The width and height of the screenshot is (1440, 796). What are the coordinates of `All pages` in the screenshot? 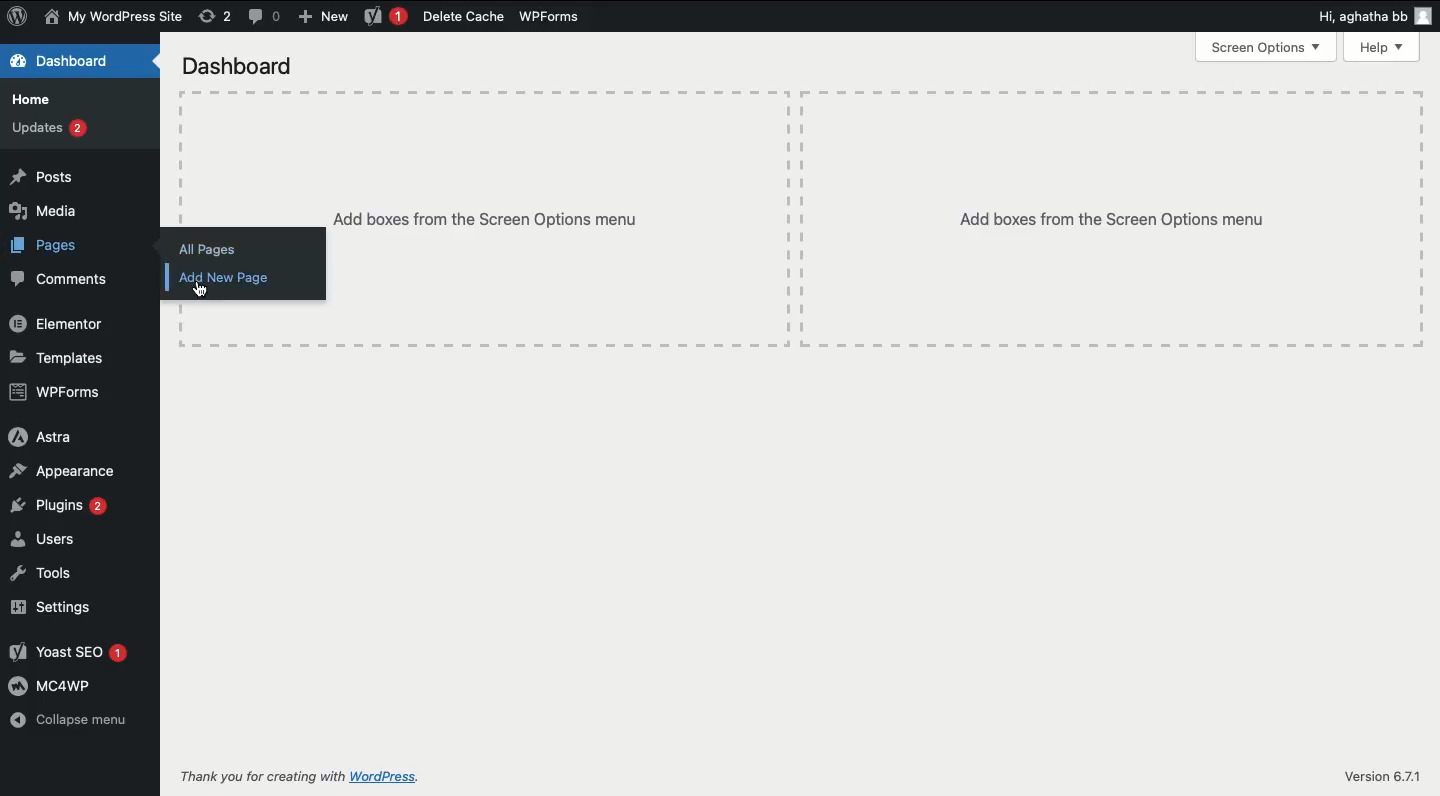 It's located at (211, 247).